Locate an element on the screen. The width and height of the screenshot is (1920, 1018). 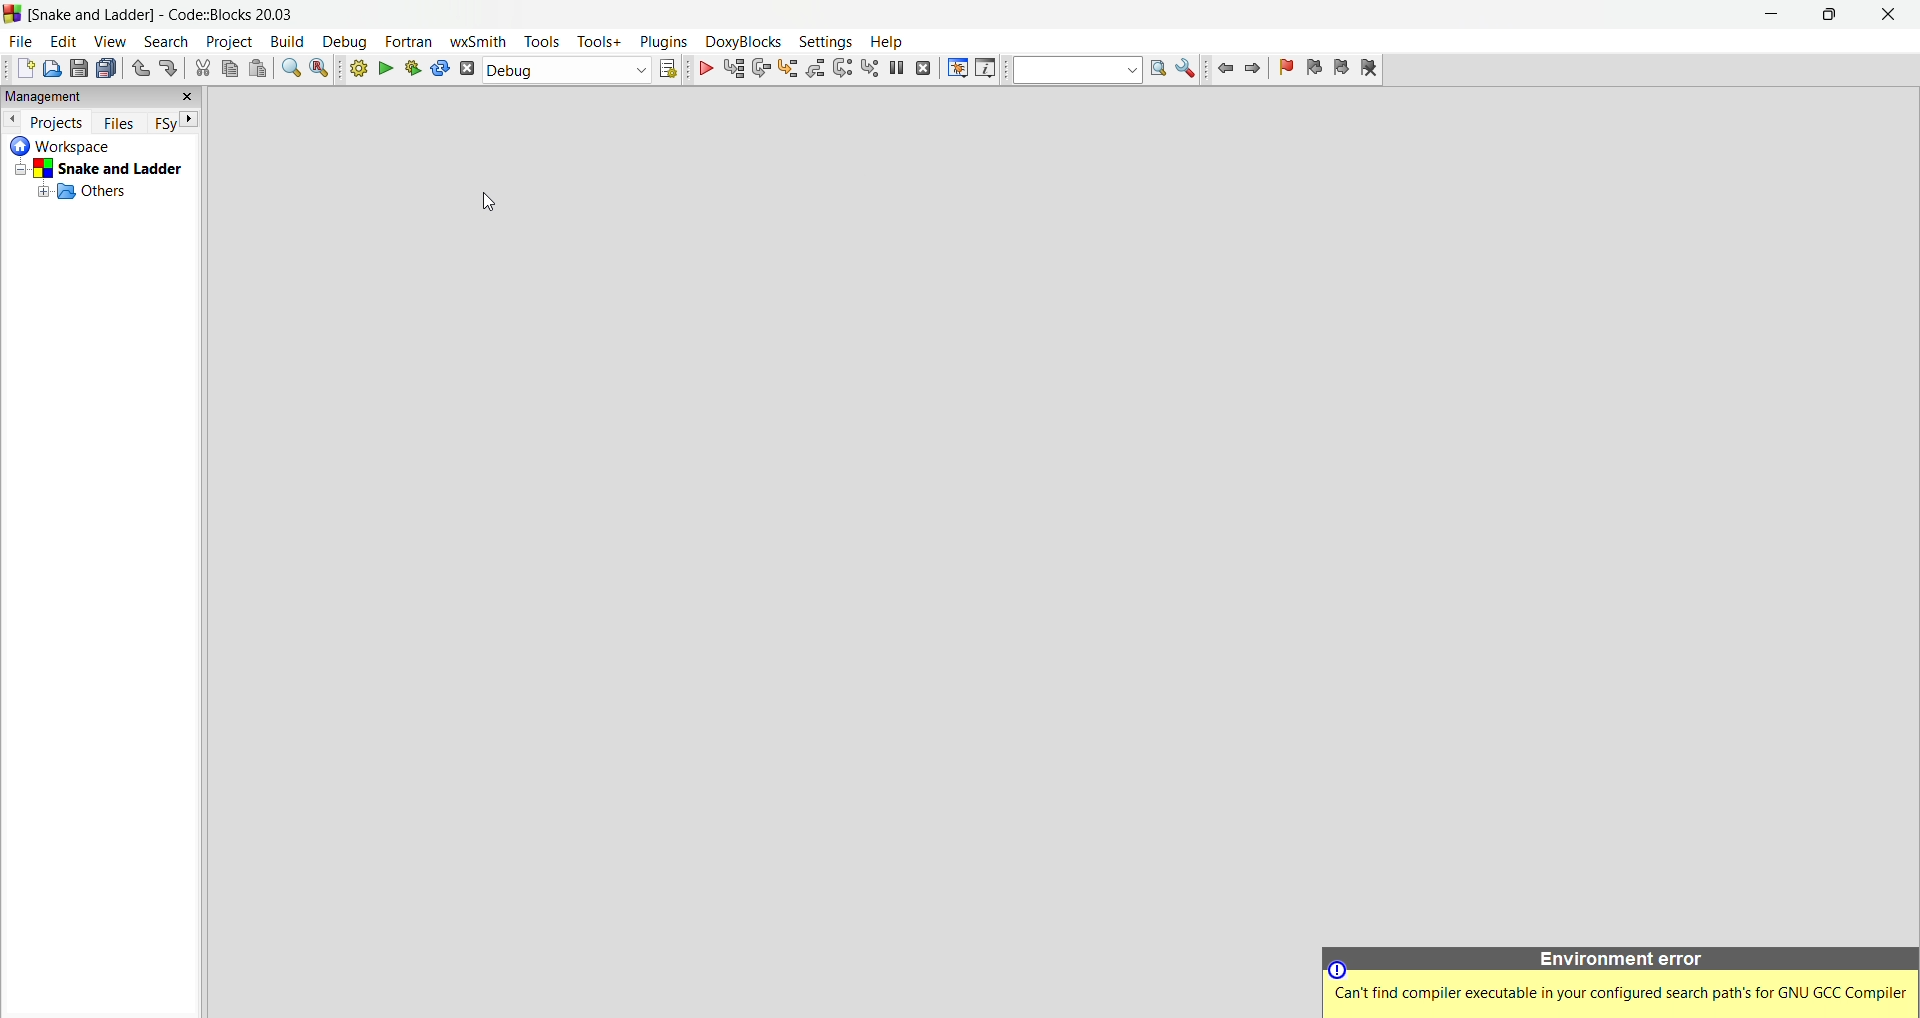
maximize is located at coordinates (1834, 17).